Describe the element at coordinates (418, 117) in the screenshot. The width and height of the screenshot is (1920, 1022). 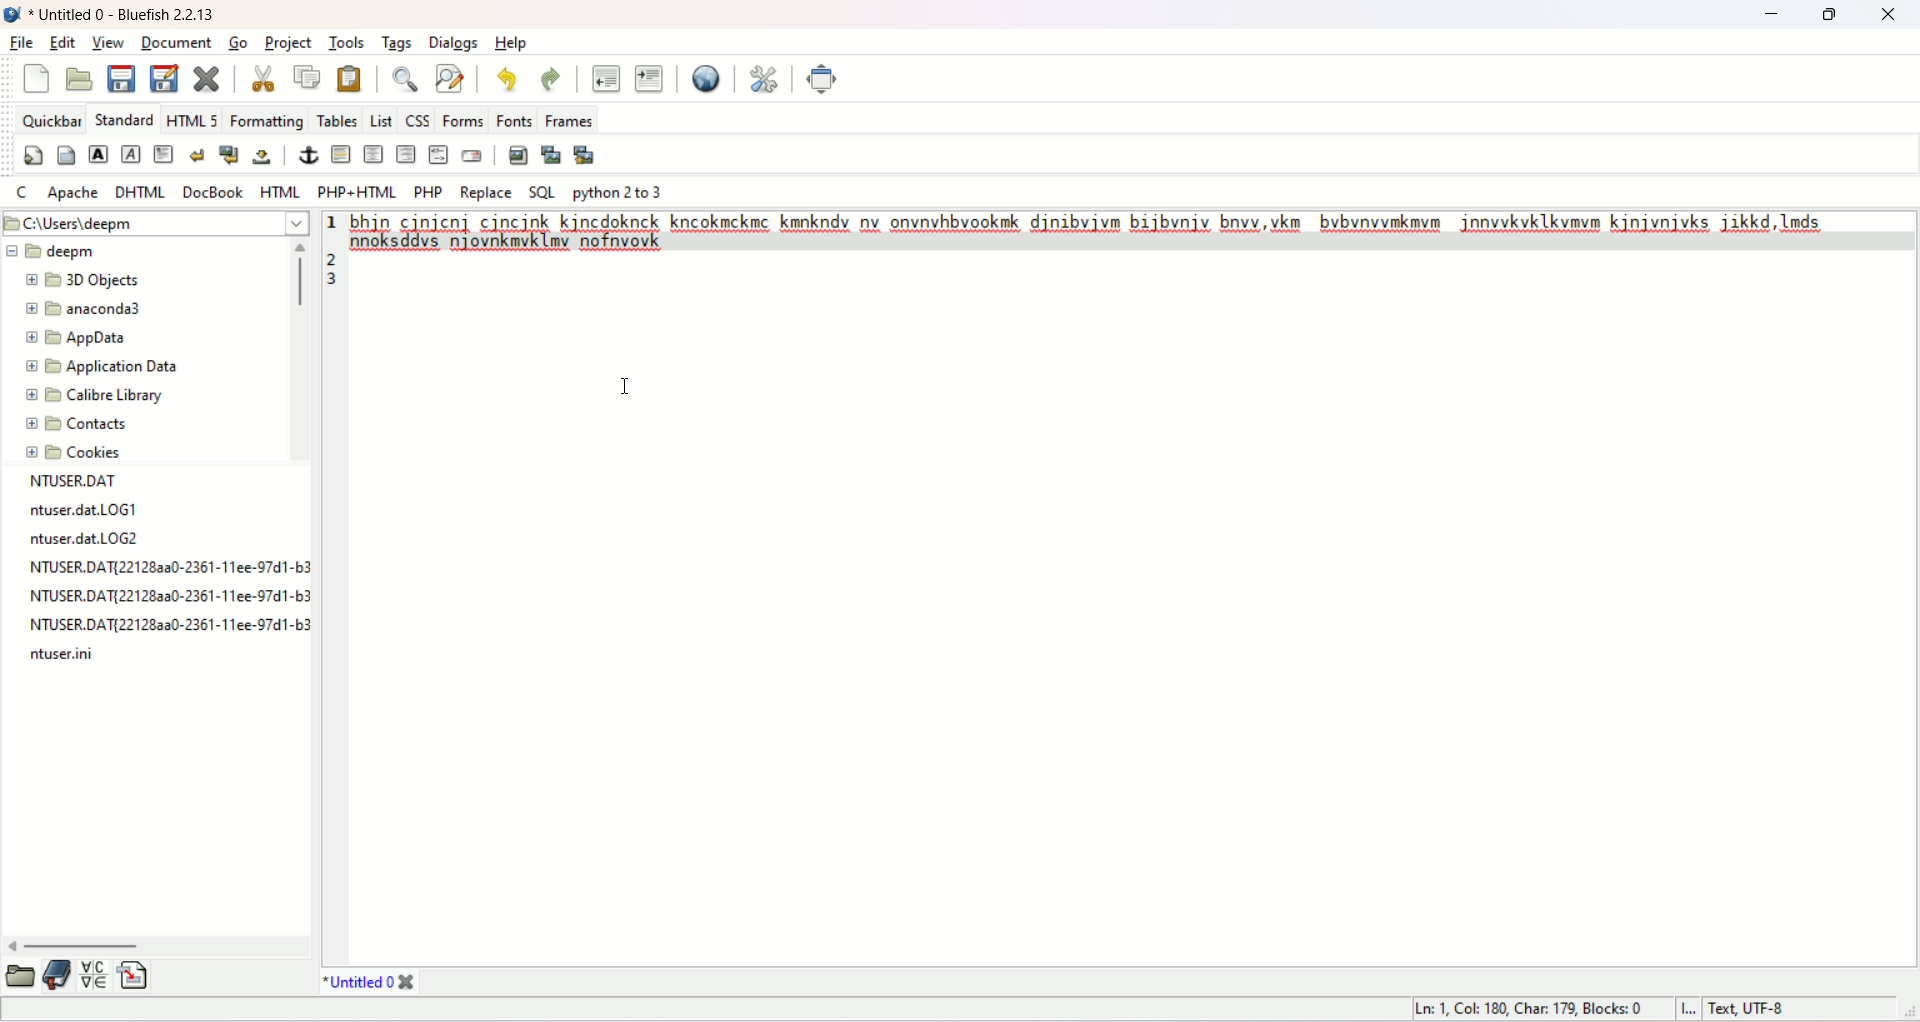
I see `CSS` at that location.